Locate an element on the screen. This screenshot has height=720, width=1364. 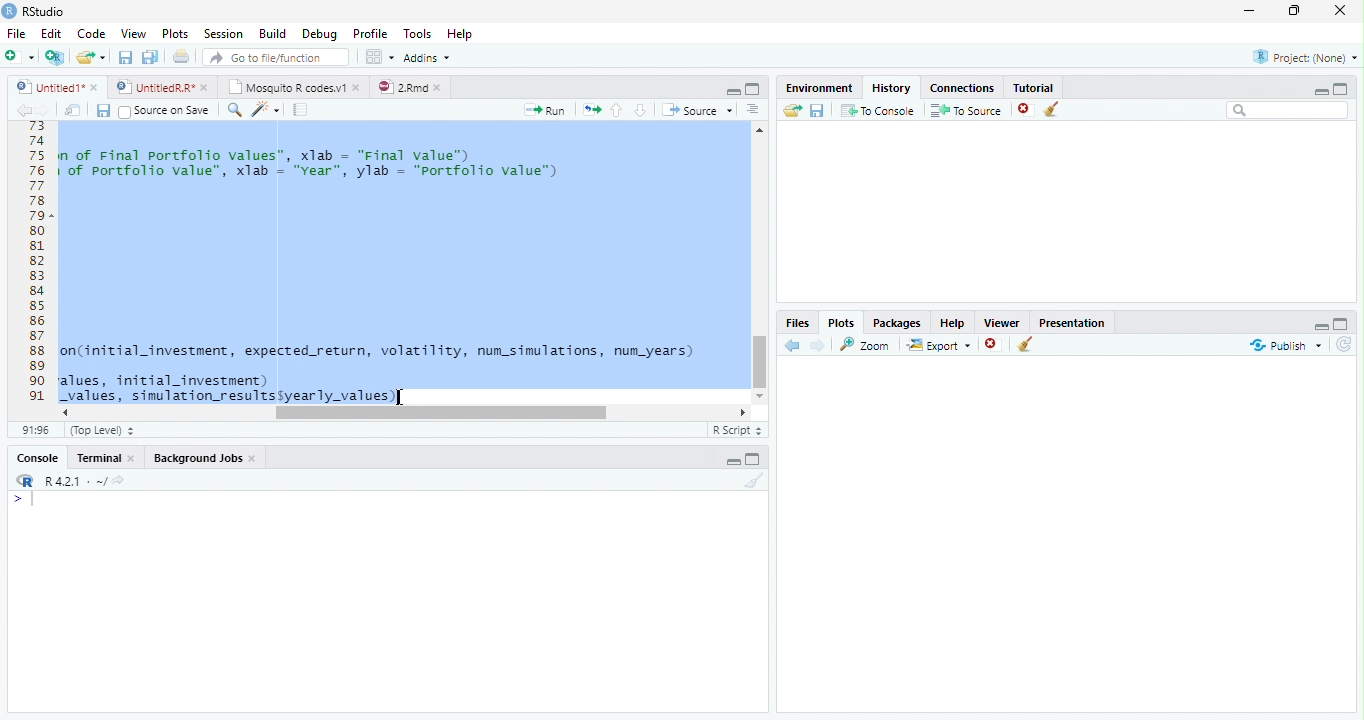
Source on save is located at coordinates (166, 111).